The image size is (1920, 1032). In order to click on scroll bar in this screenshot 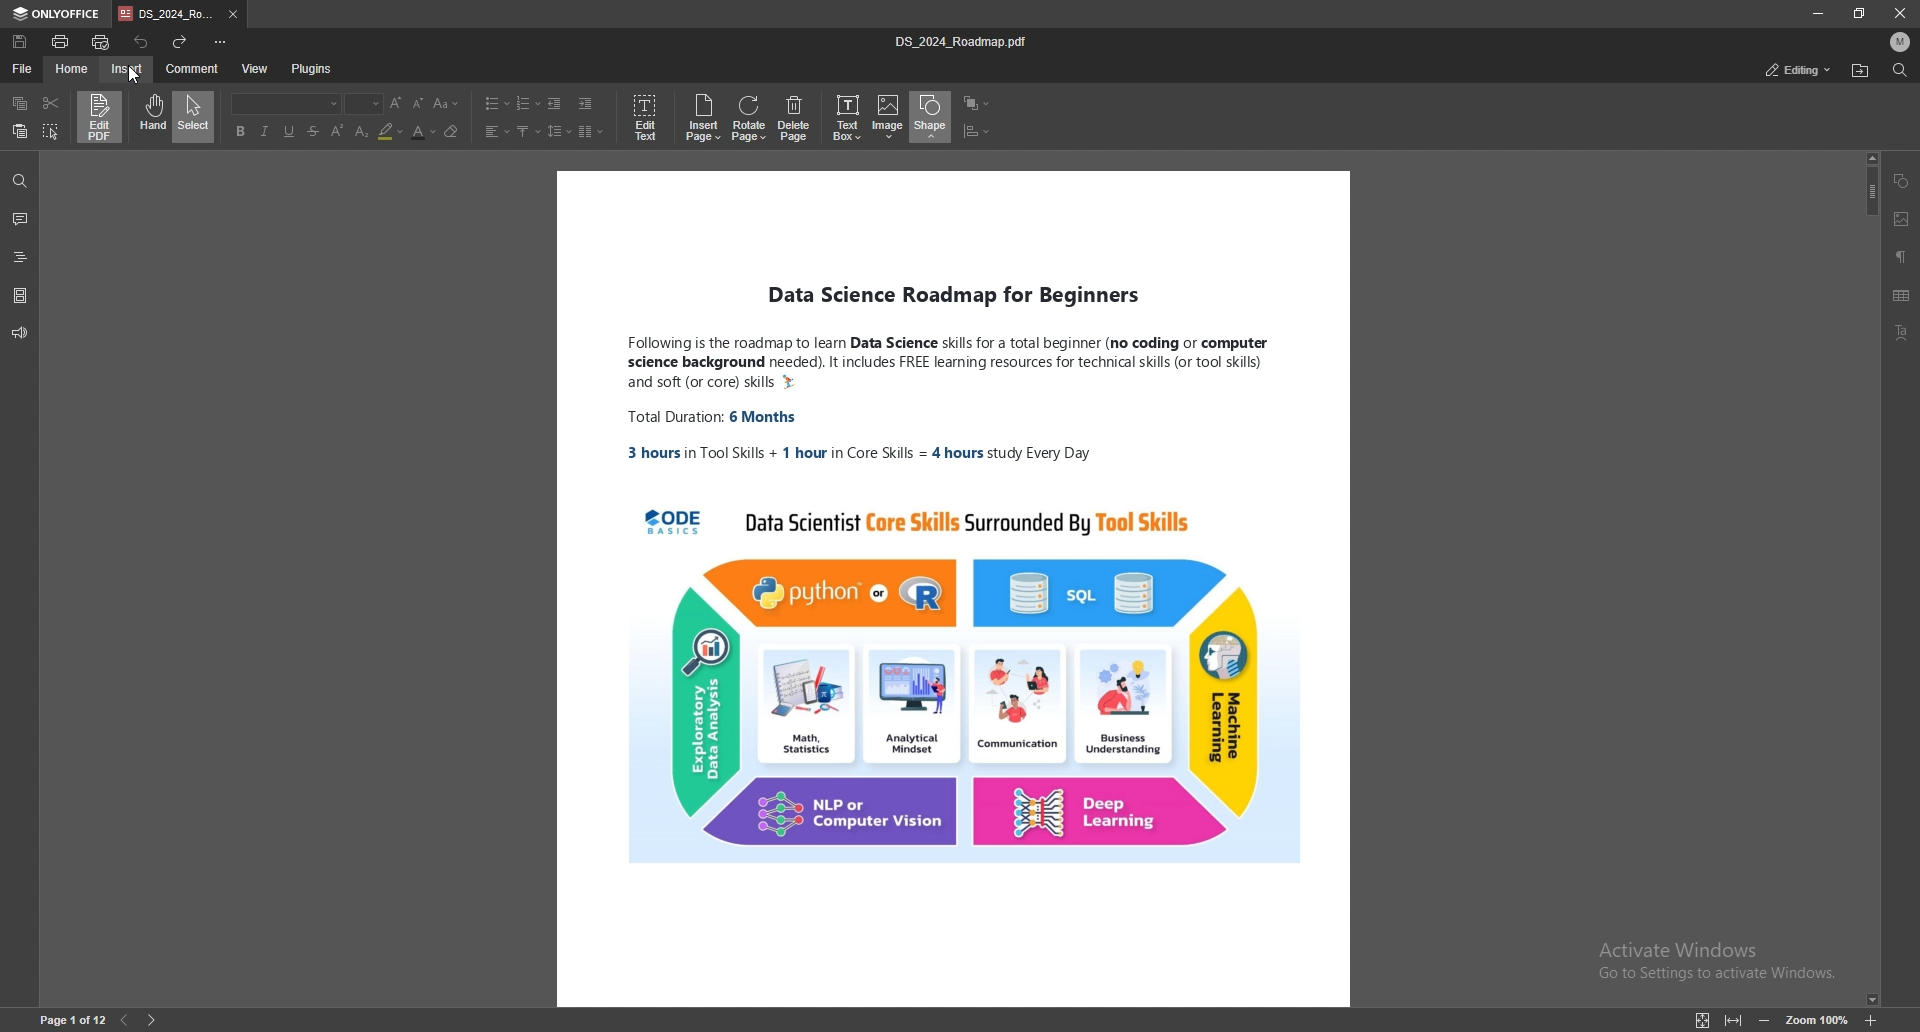, I will do `click(1869, 578)`.